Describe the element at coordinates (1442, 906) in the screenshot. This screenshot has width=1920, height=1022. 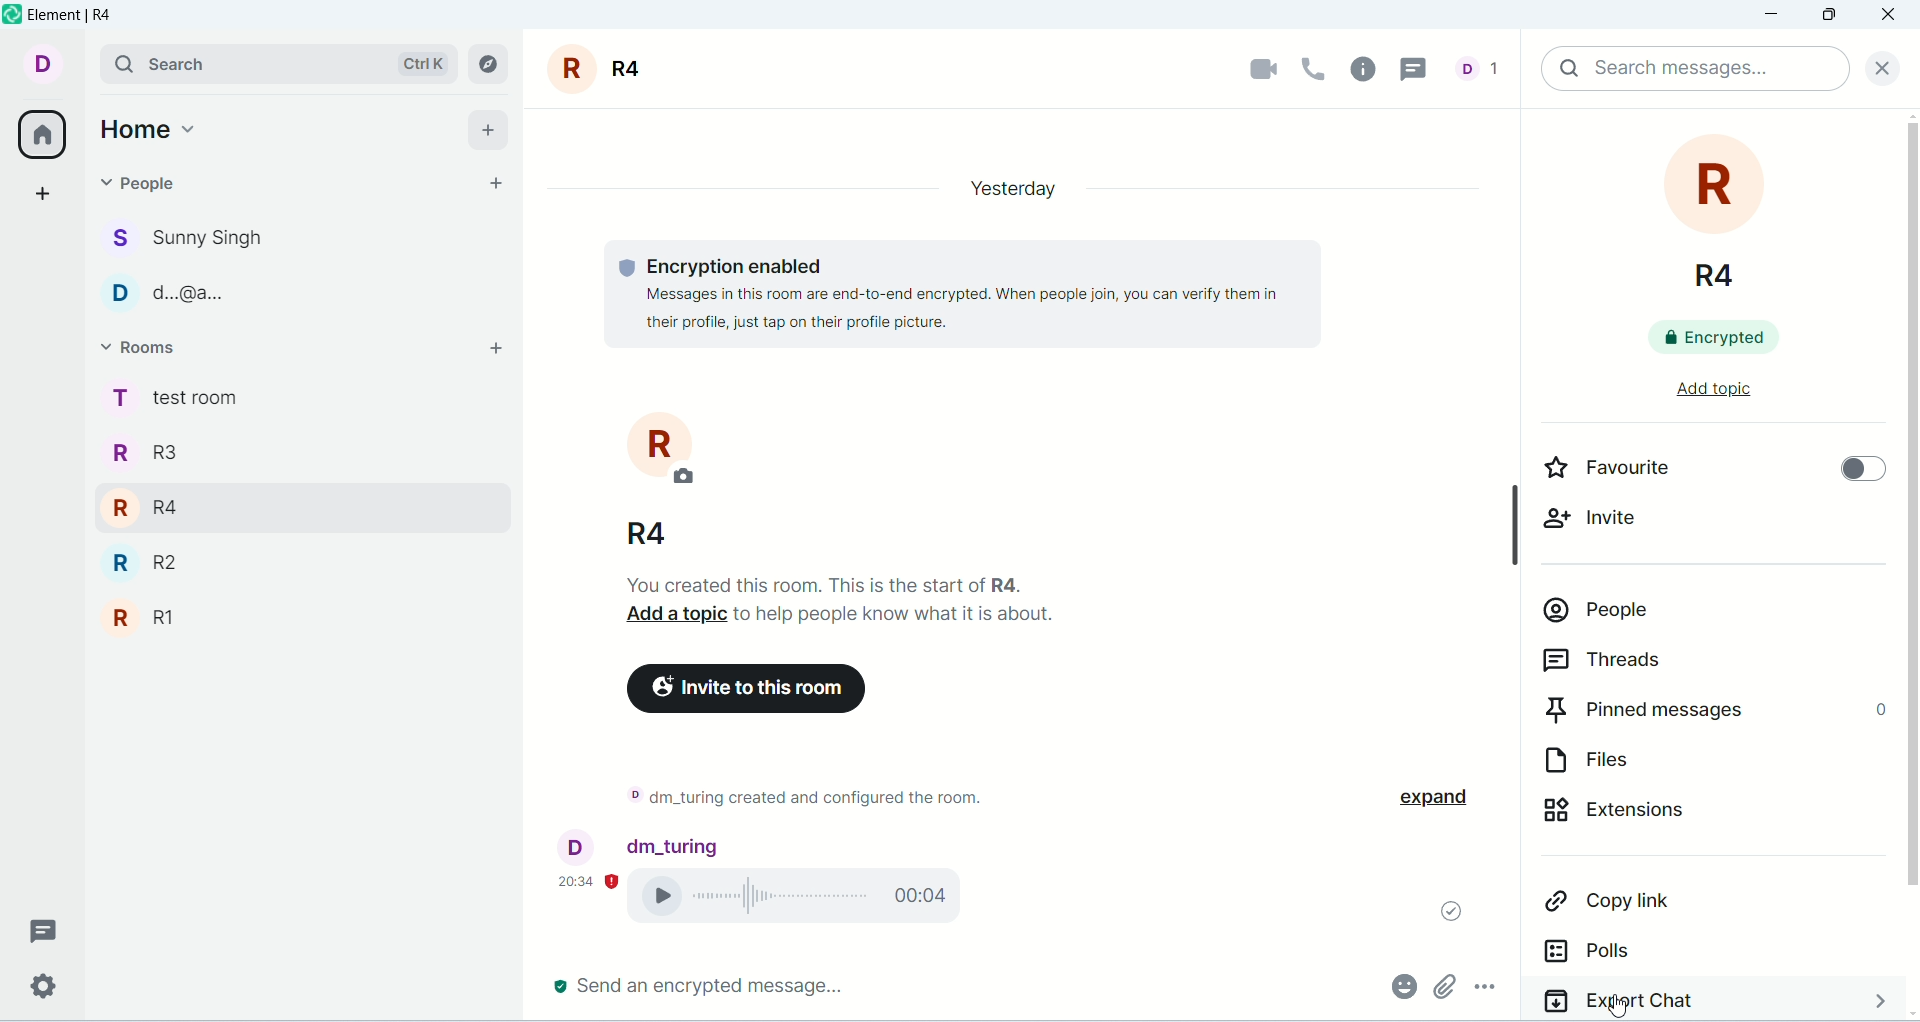
I see `message sent` at that location.